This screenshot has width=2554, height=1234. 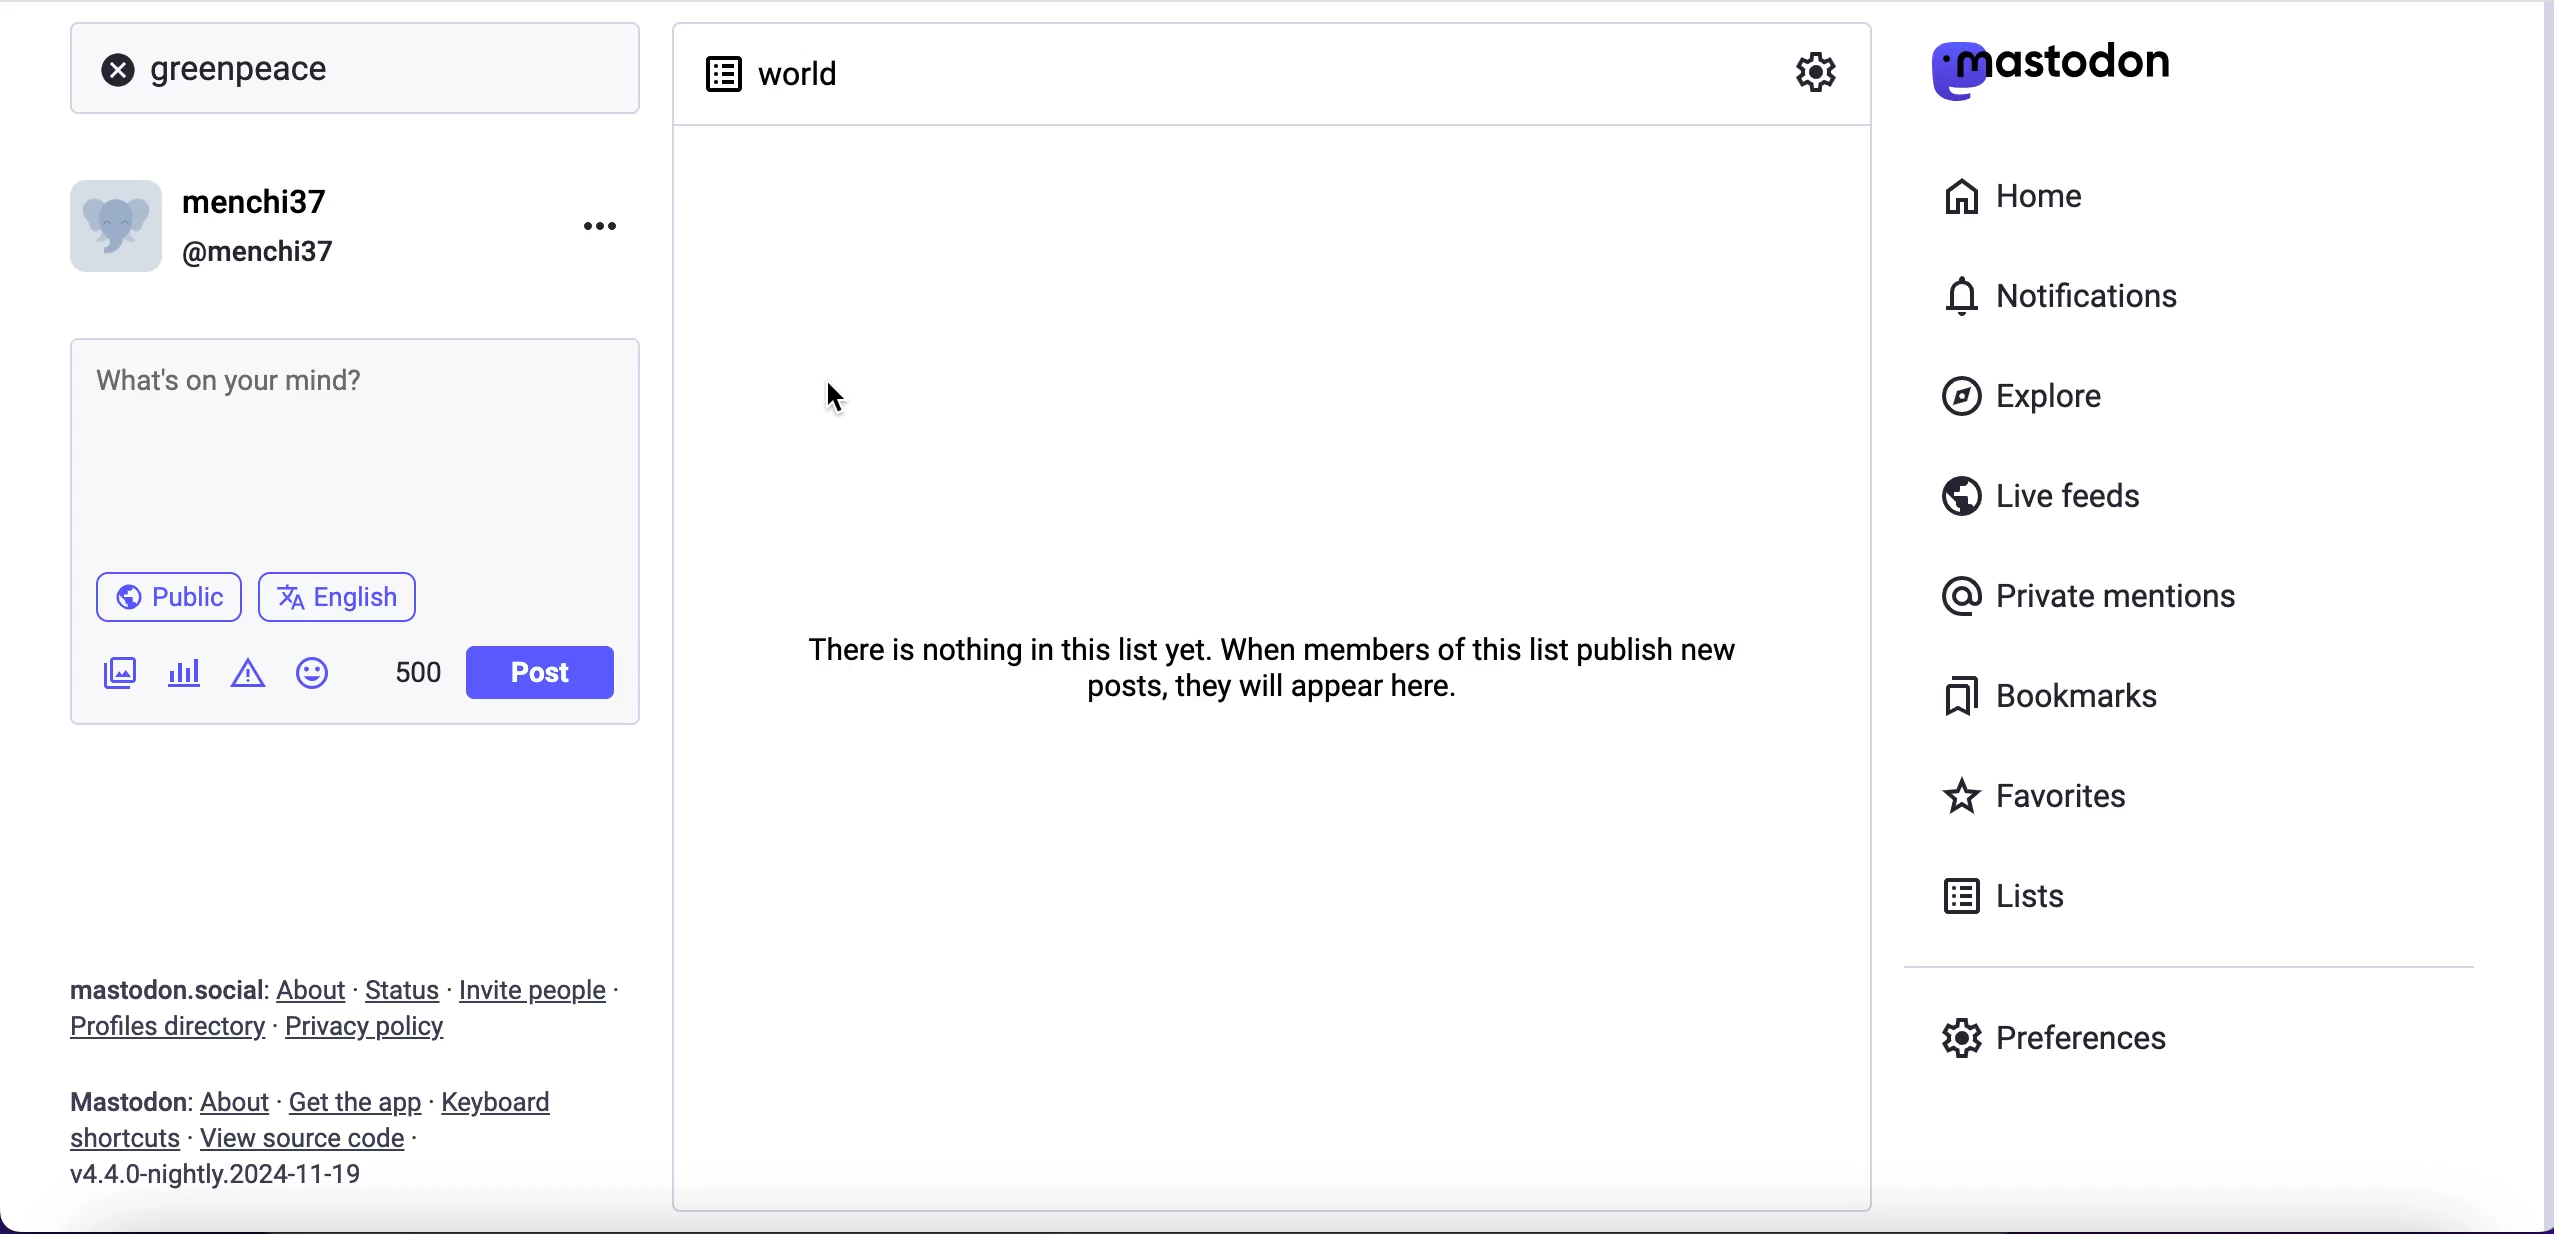 I want to click on greenpeace, so click(x=251, y=72).